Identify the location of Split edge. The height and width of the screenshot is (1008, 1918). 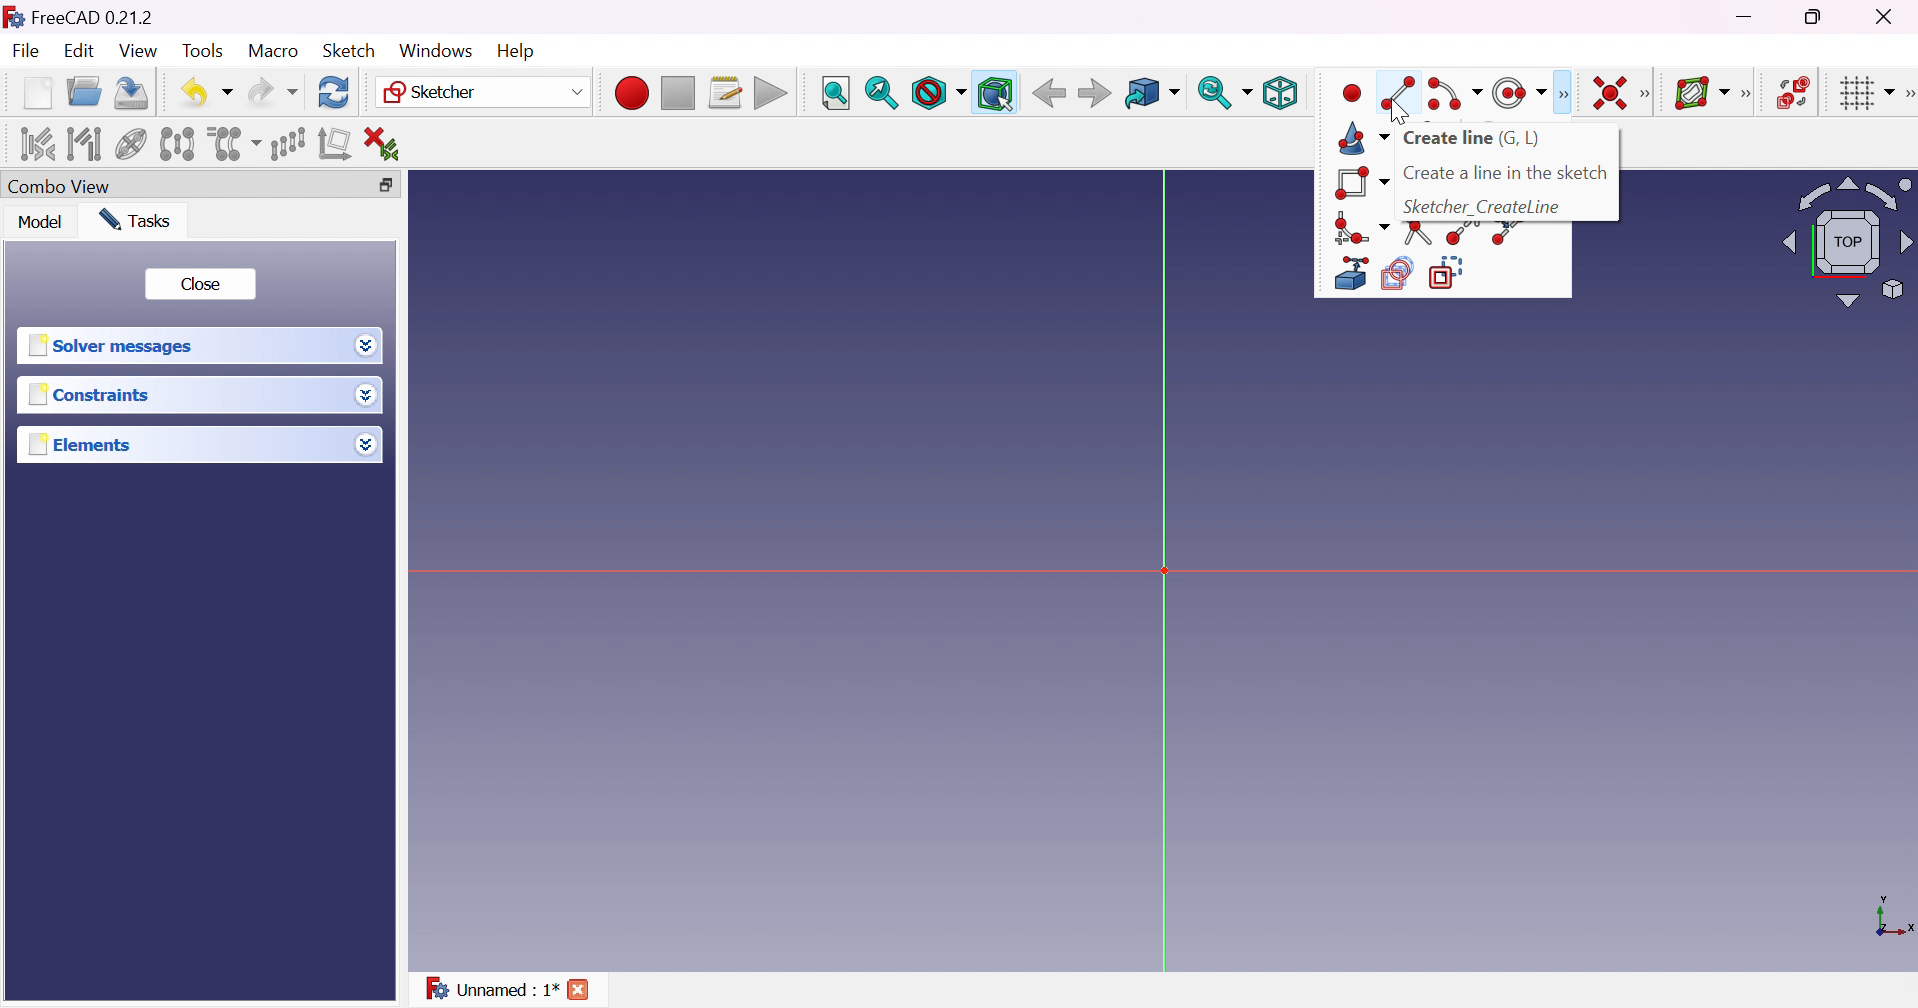
(1507, 234).